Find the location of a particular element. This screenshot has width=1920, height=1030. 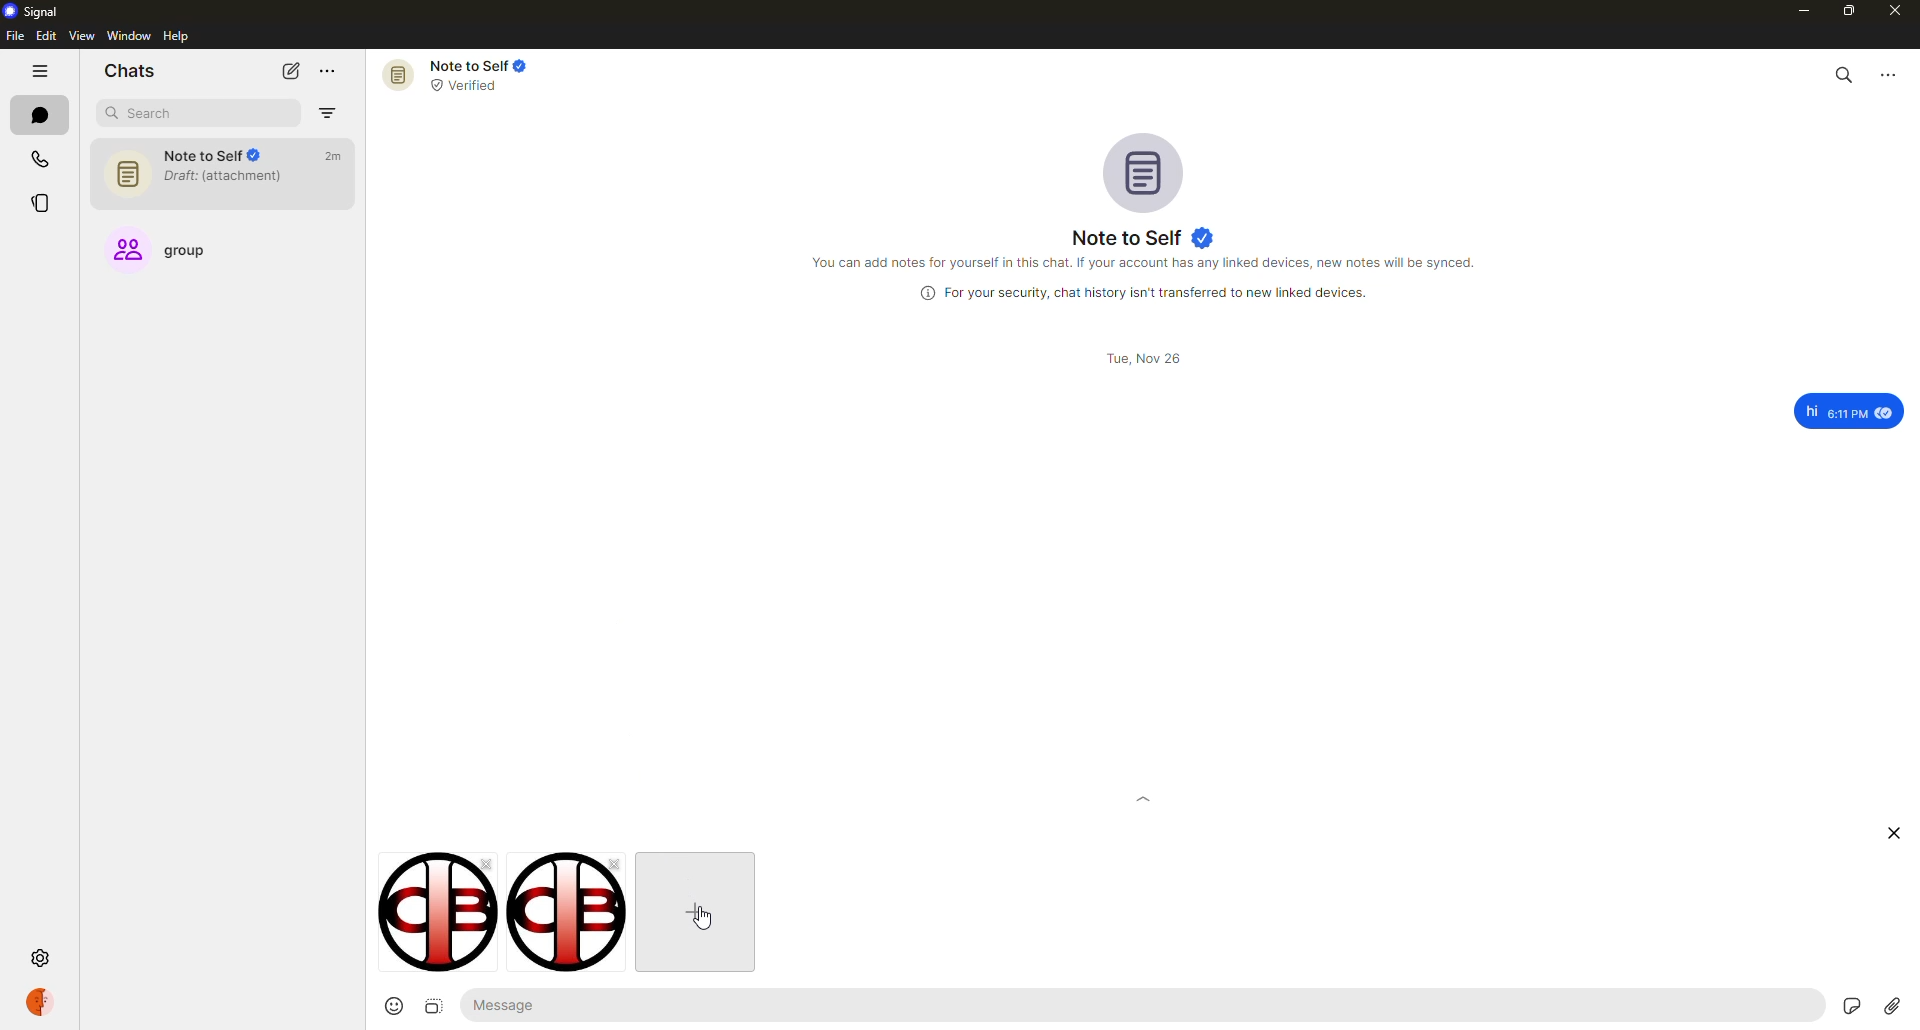

profile is located at coordinates (40, 1001).